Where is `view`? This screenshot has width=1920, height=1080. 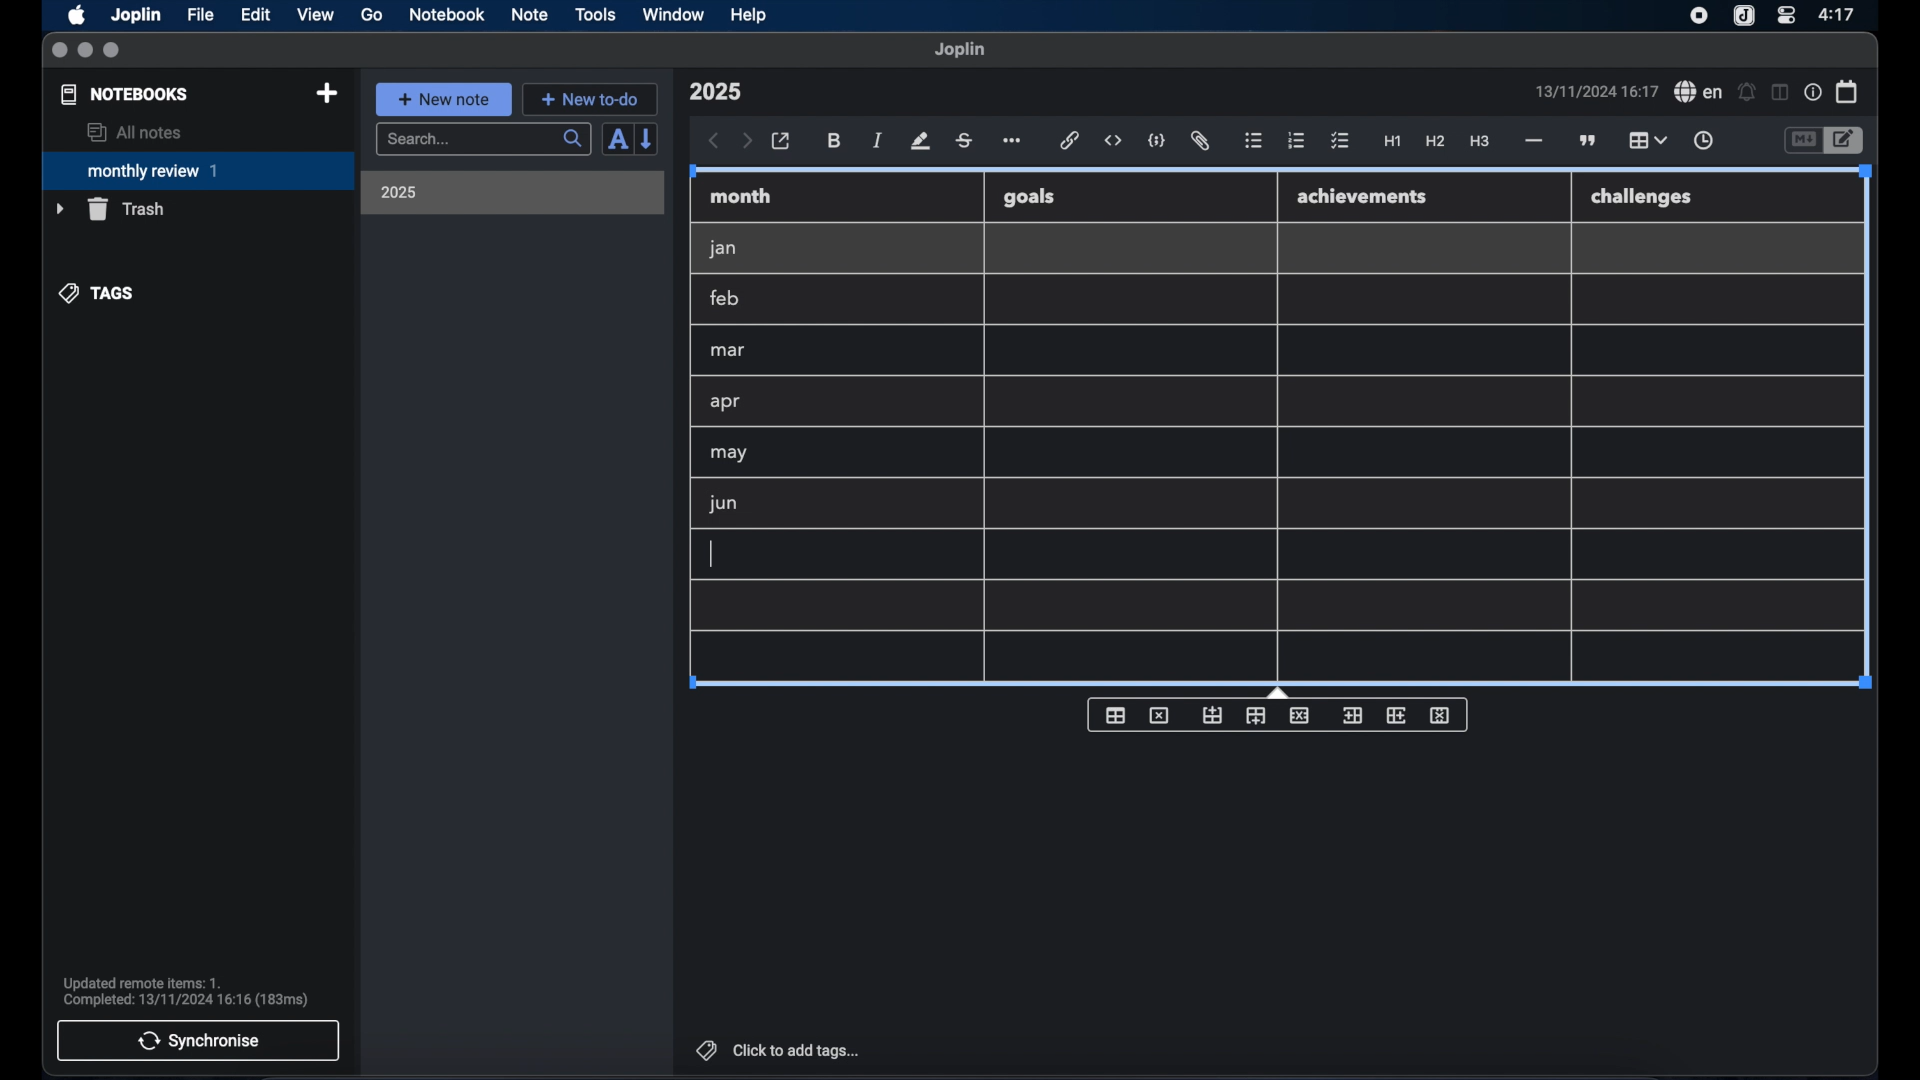
view is located at coordinates (315, 15).